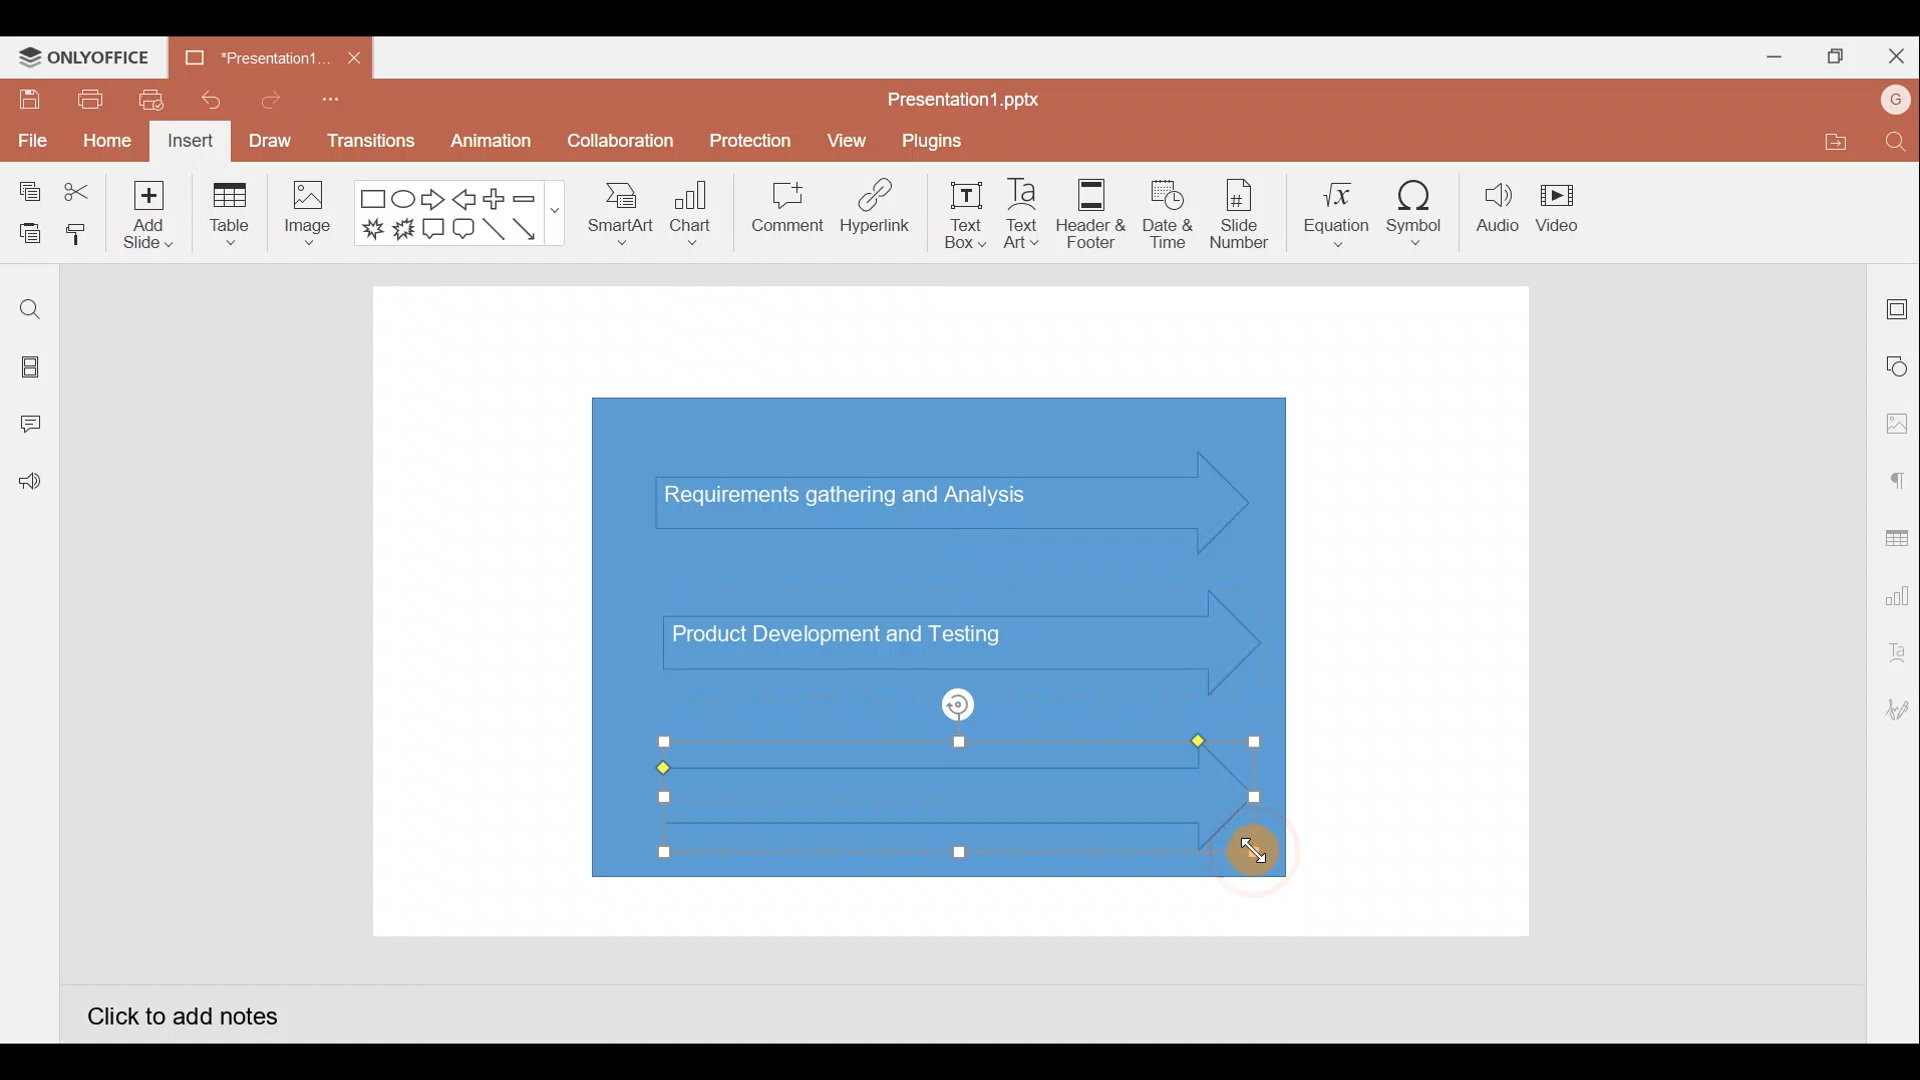 The height and width of the screenshot is (1080, 1920). I want to click on Explosion 1, so click(373, 228).